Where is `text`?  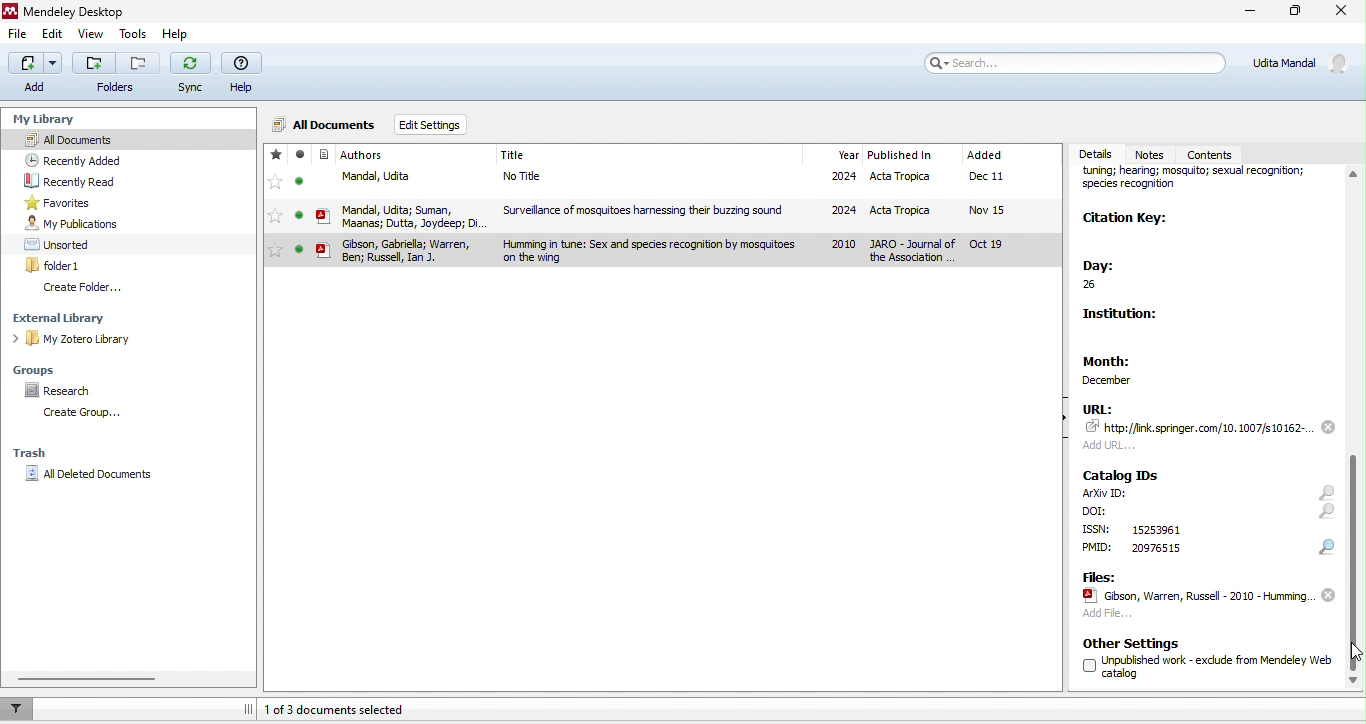
text is located at coordinates (1098, 548).